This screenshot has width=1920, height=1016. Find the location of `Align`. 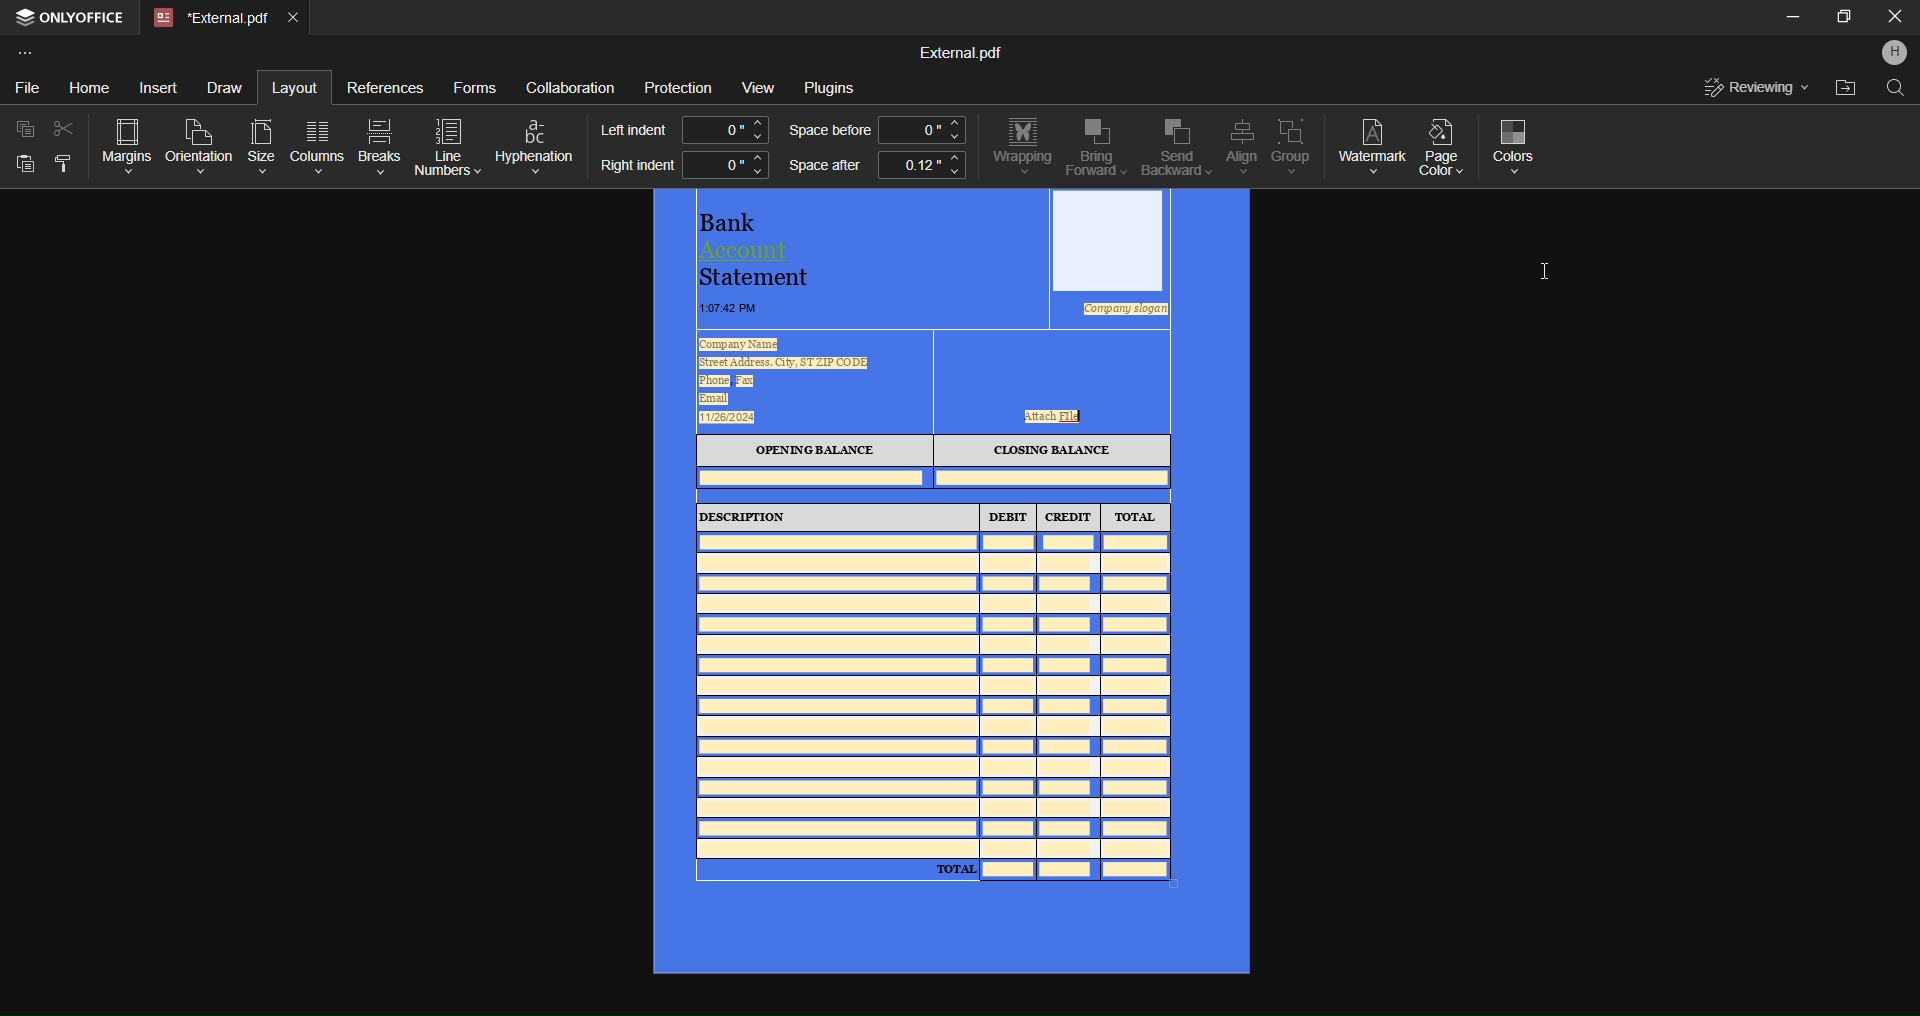

Align is located at coordinates (1244, 148).